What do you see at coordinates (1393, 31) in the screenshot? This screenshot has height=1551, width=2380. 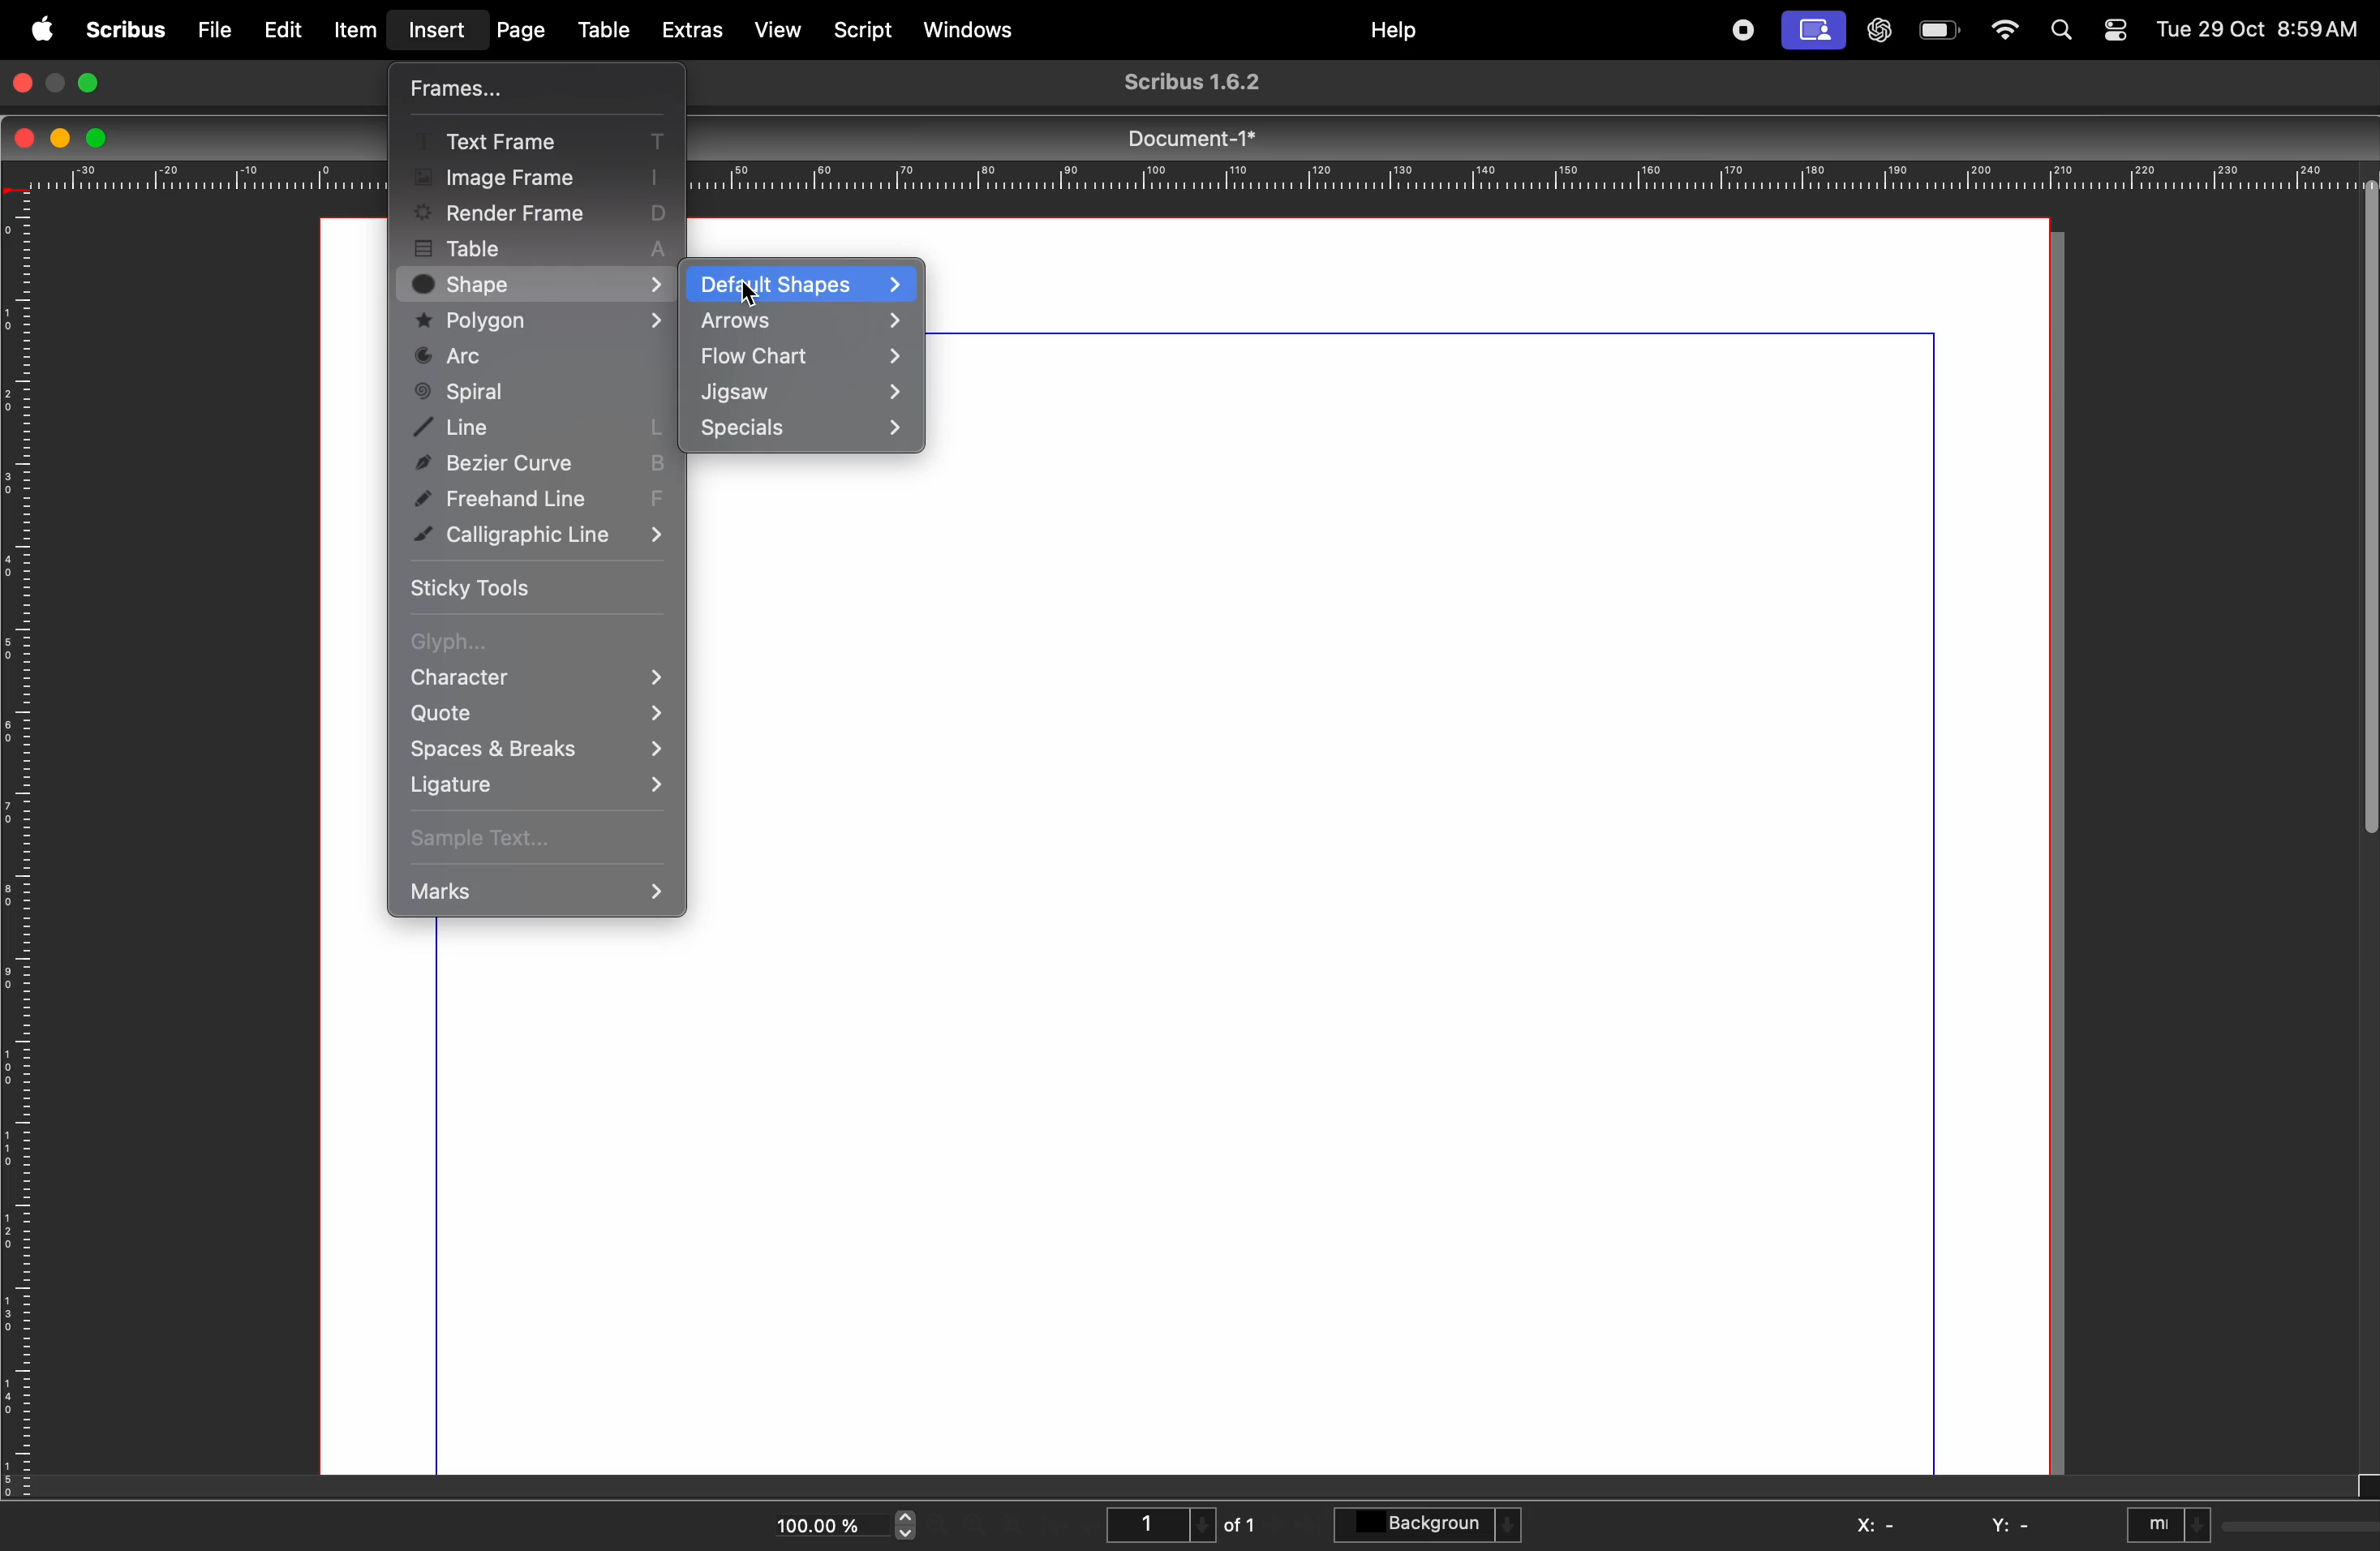 I see `help` at bounding box center [1393, 31].